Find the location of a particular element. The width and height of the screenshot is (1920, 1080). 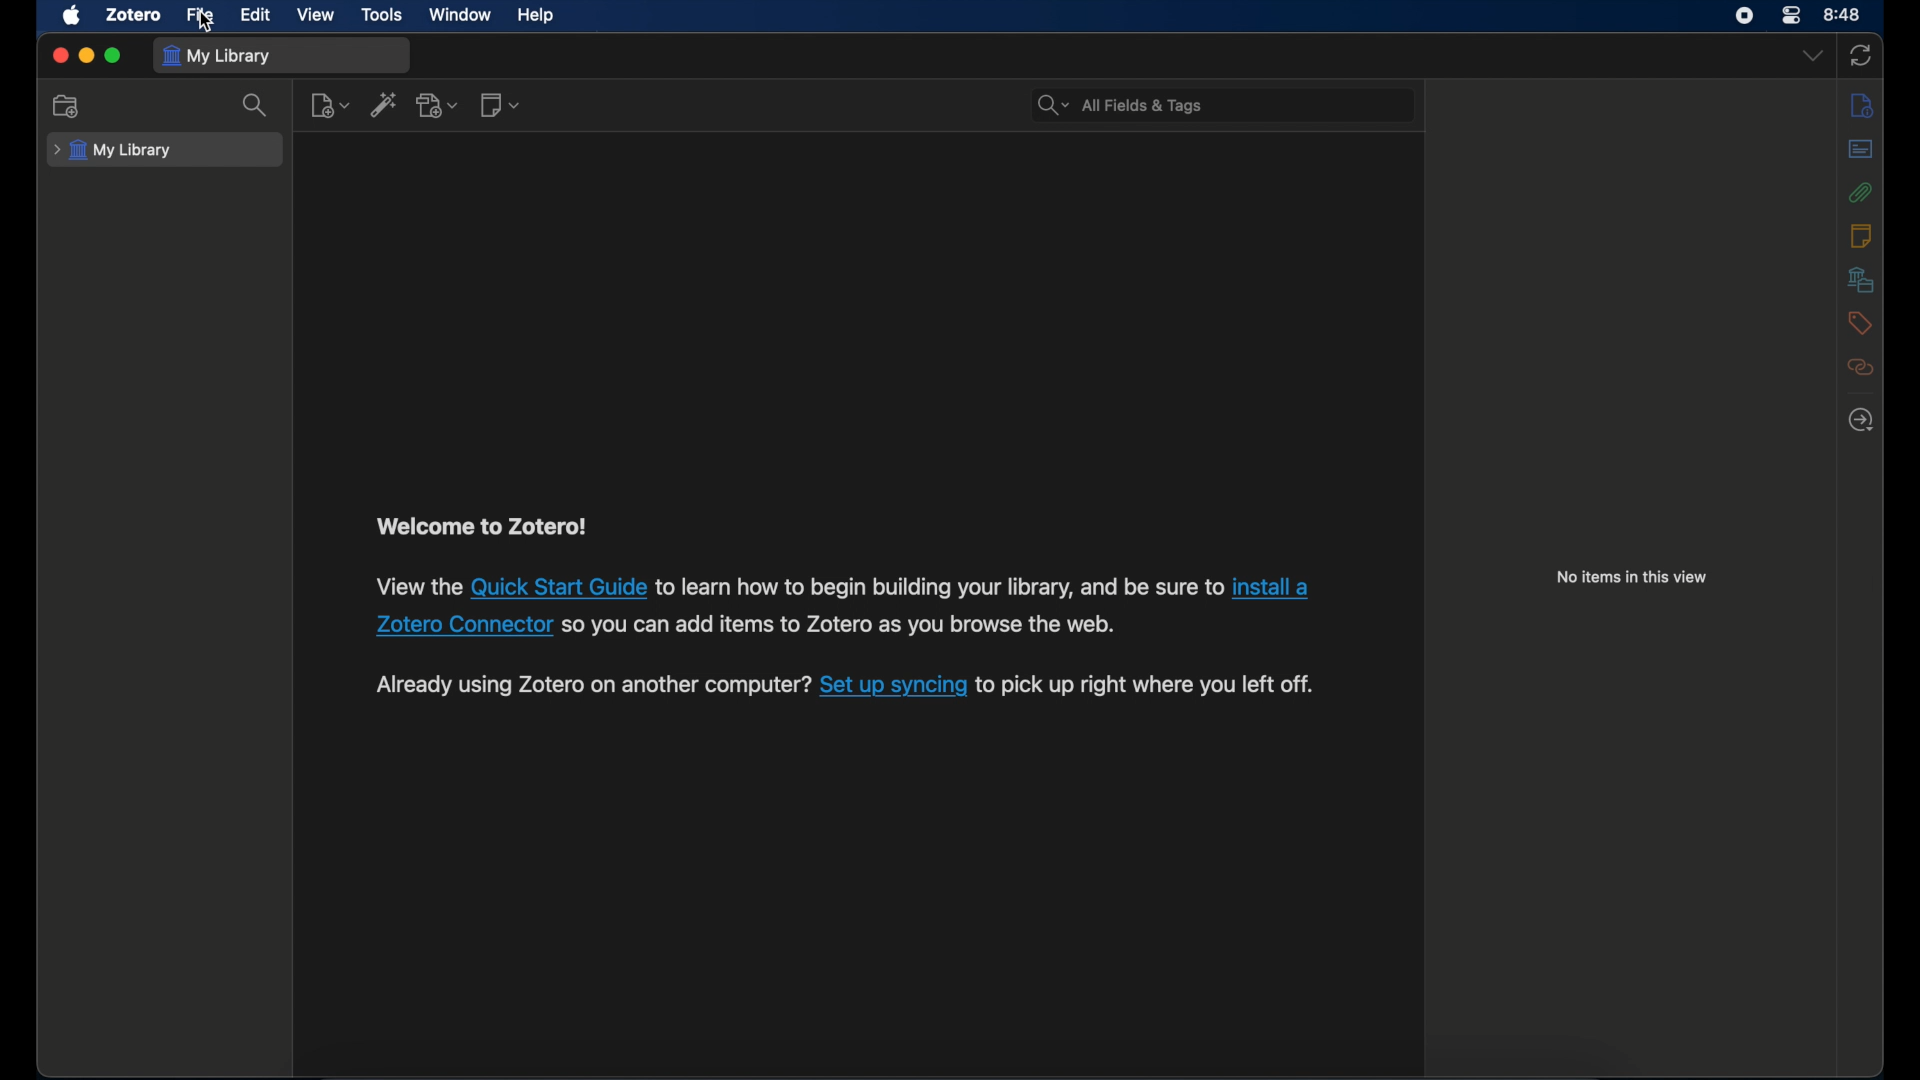

search bar input is located at coordinates (1247, 104).